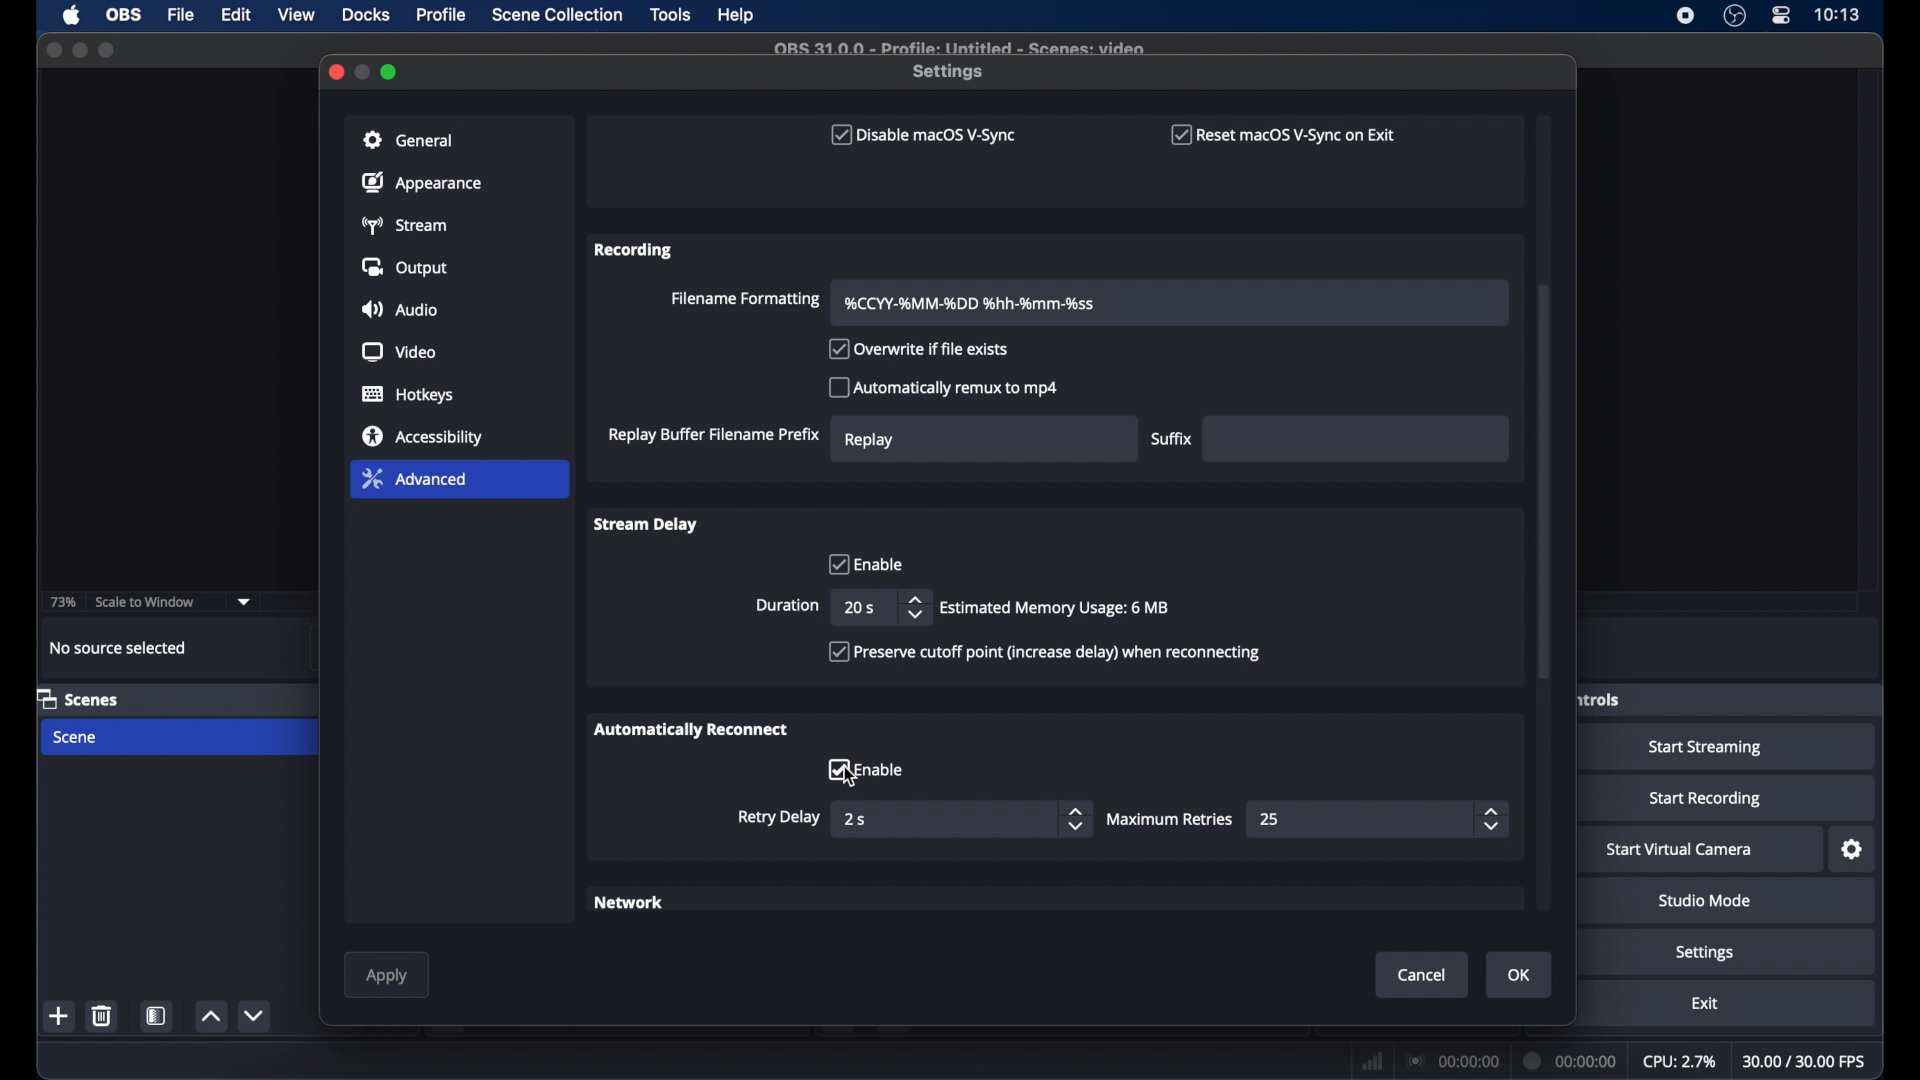 Image resolution: width=1920 pixels, height=1080 pixels. I want to click on profile, so click(443, 15).